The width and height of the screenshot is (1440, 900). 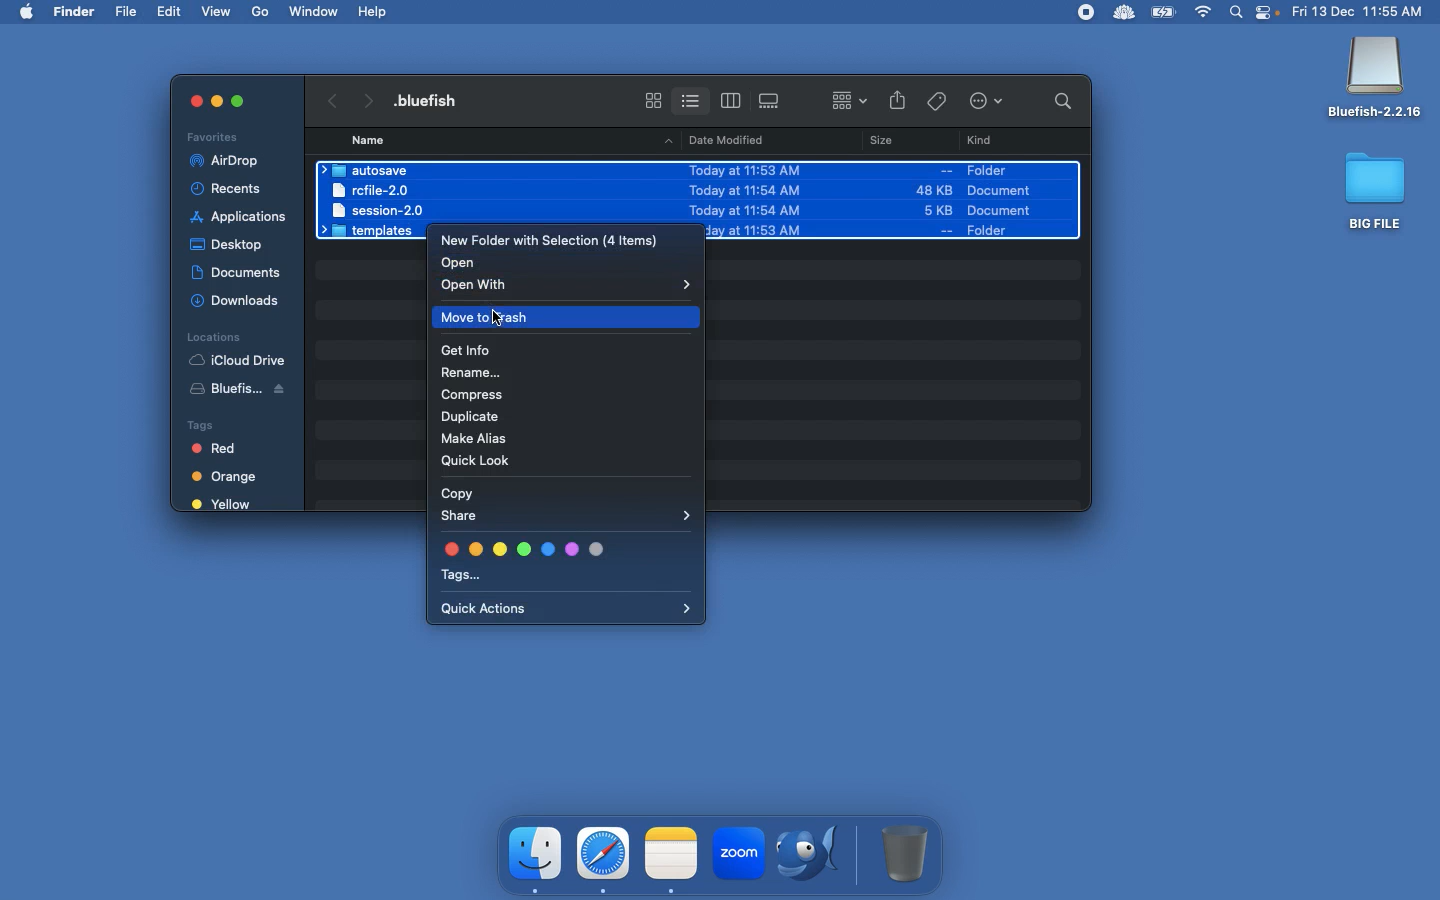 I want to click on Search, so click(x=1237, y=14).